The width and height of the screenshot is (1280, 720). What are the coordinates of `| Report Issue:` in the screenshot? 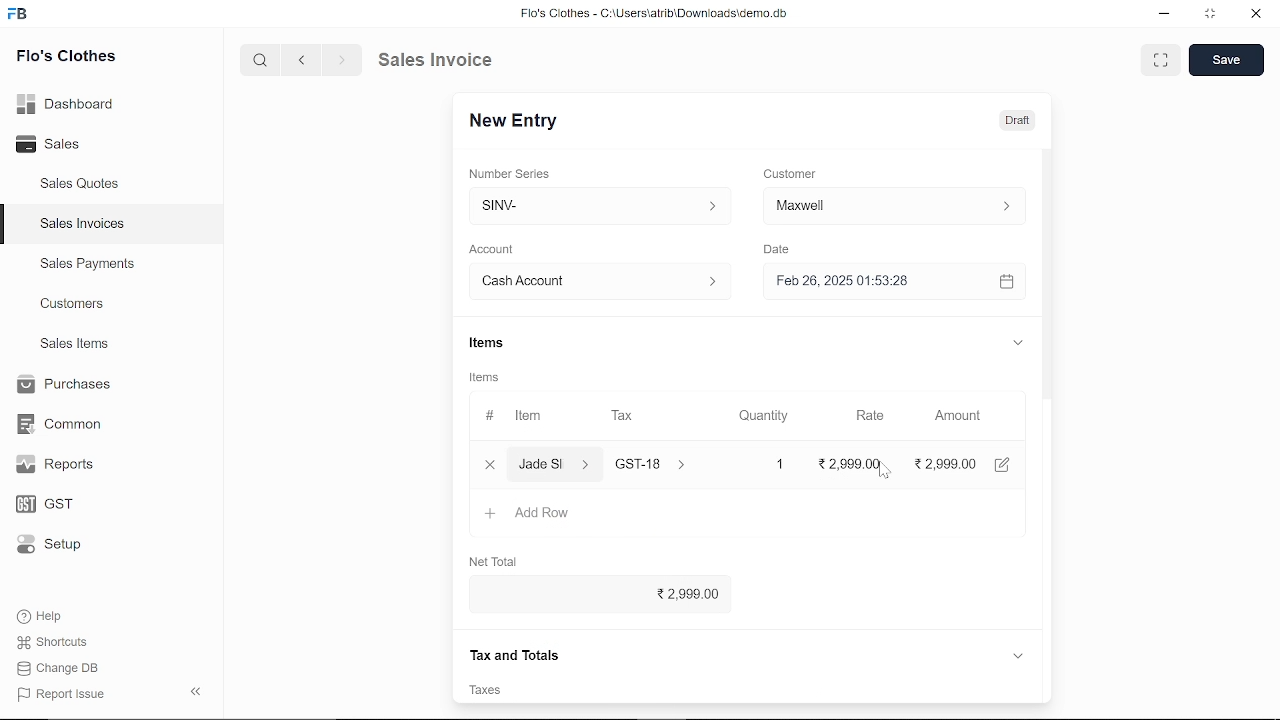 It's located at (64, 694).